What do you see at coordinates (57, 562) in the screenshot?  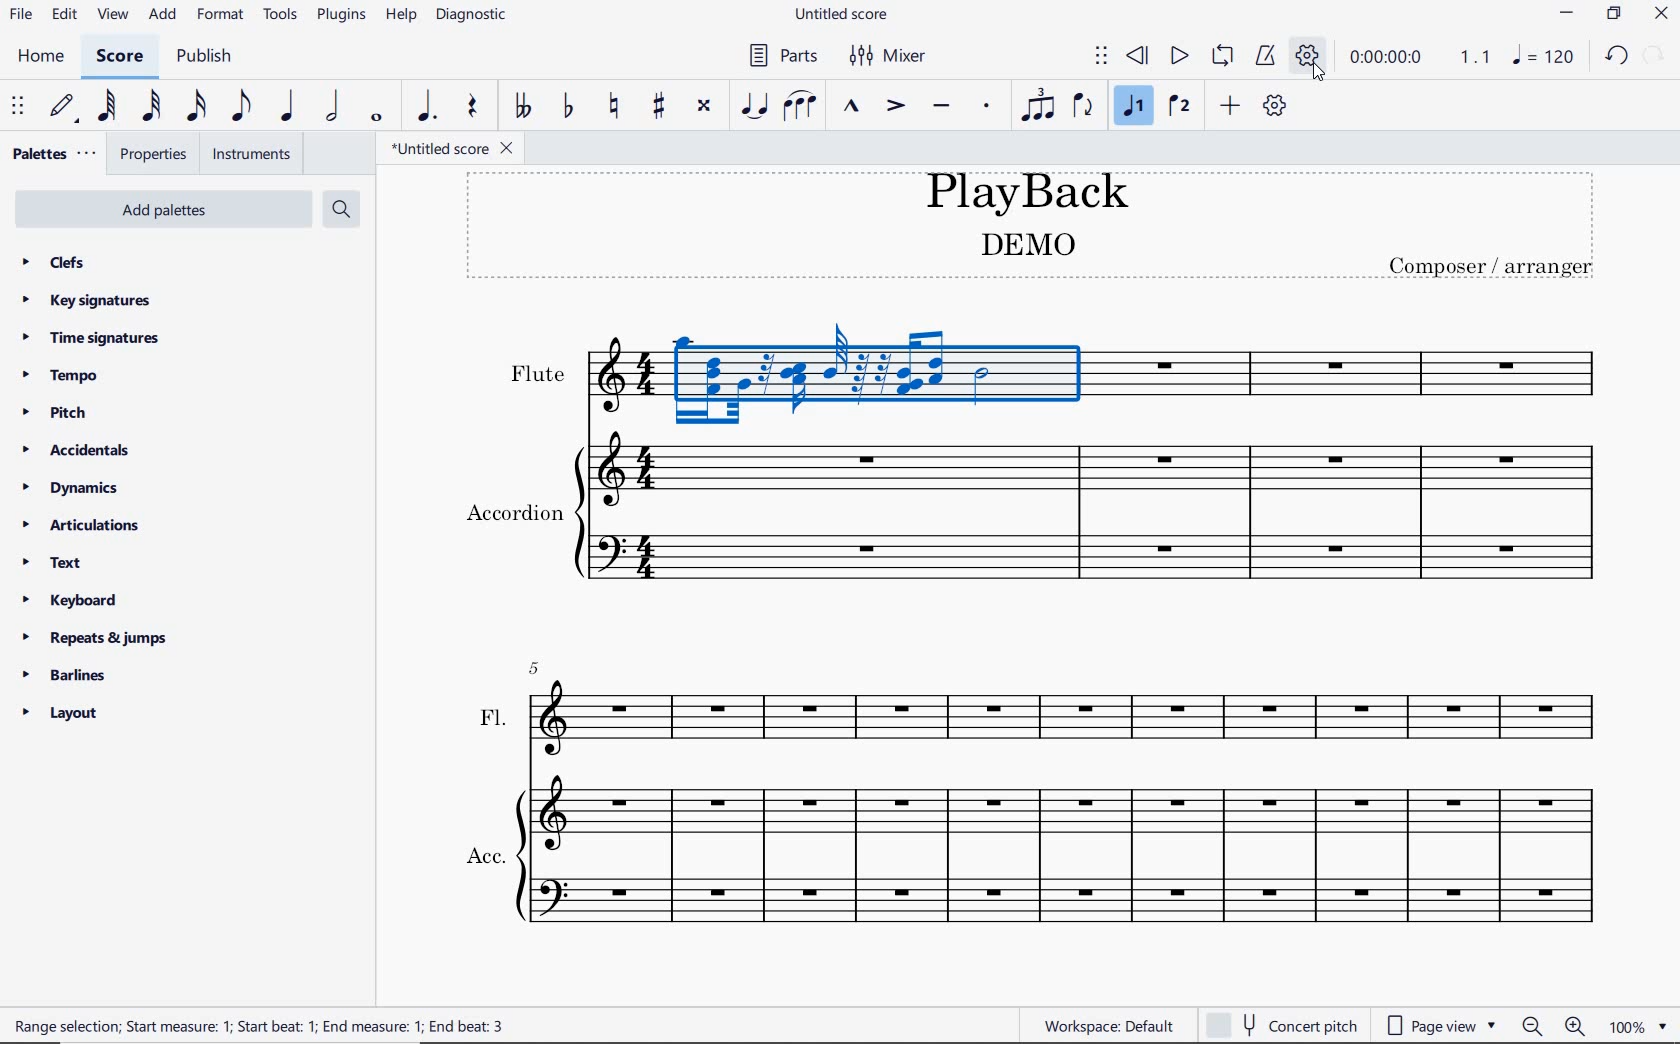 I see `text` at bounding box center [57, 562].